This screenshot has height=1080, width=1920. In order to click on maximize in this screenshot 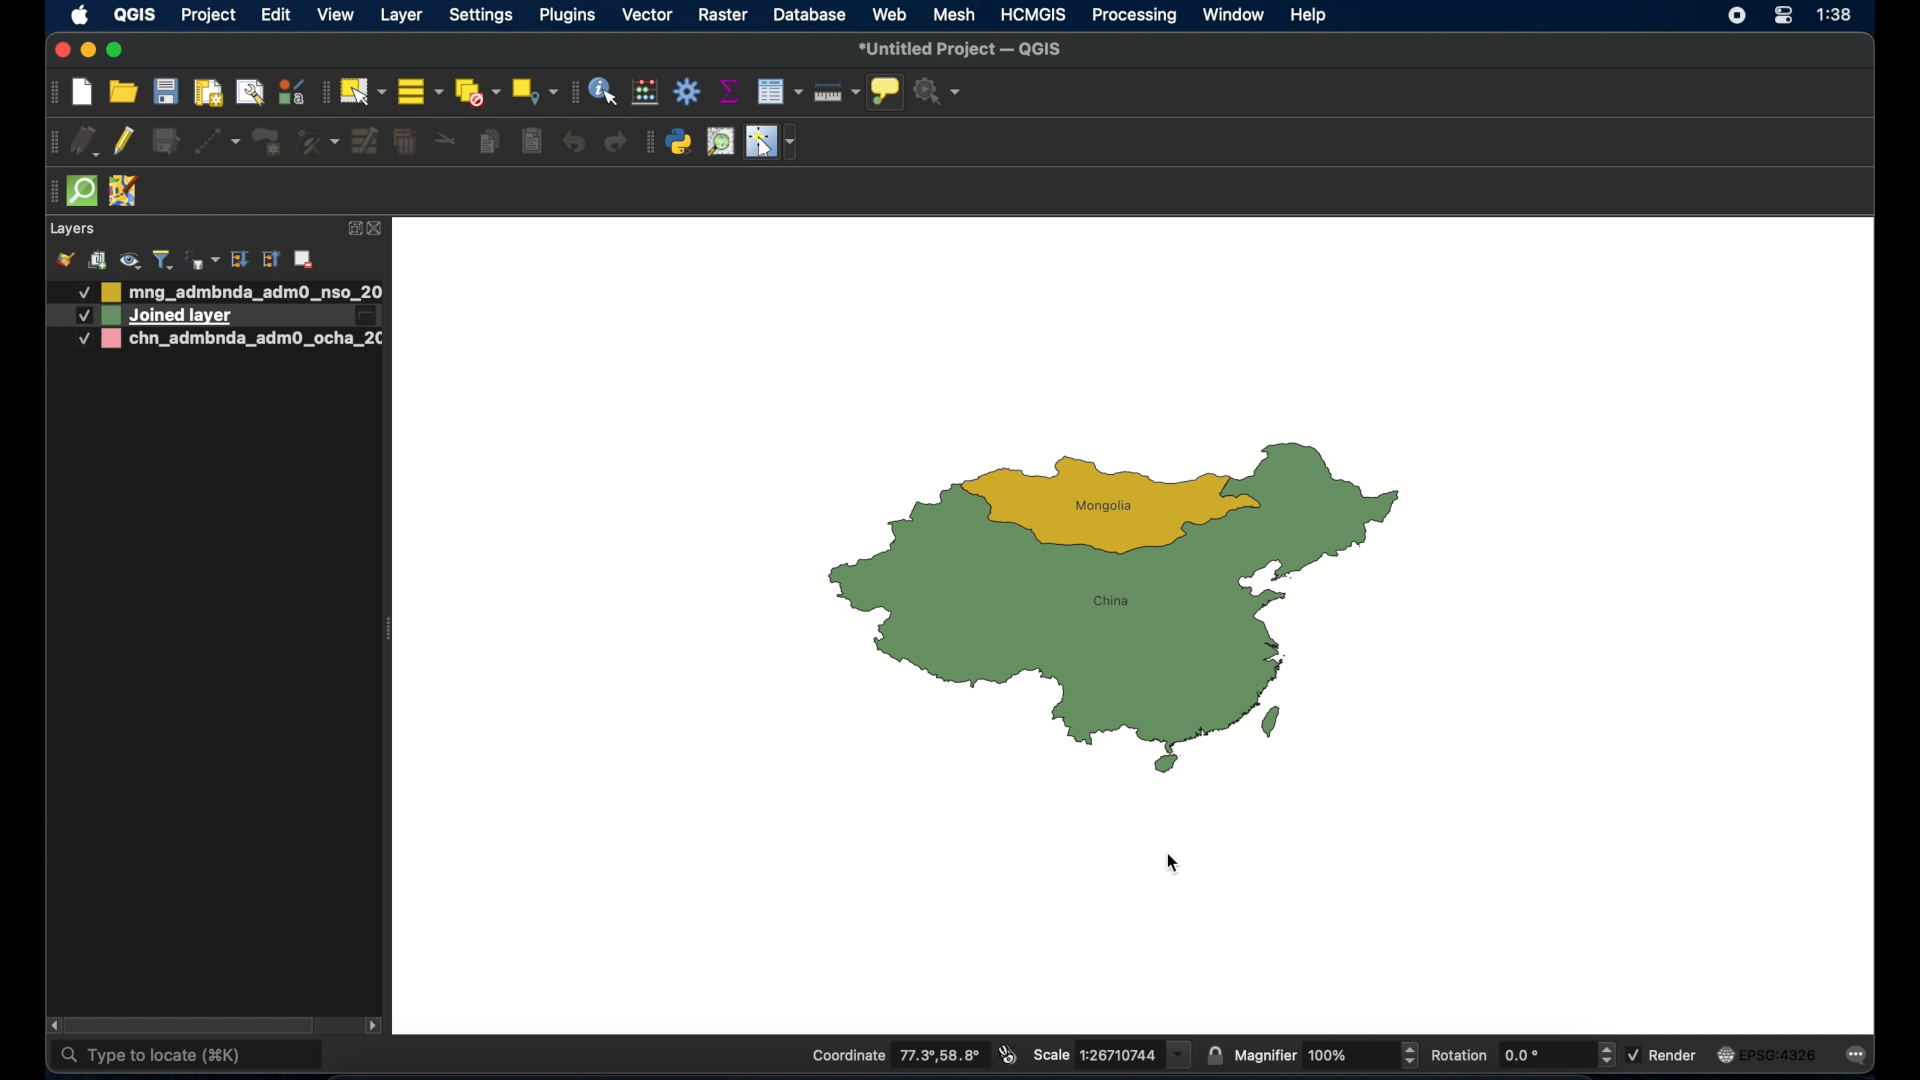, I will do `click(116, 50)`.